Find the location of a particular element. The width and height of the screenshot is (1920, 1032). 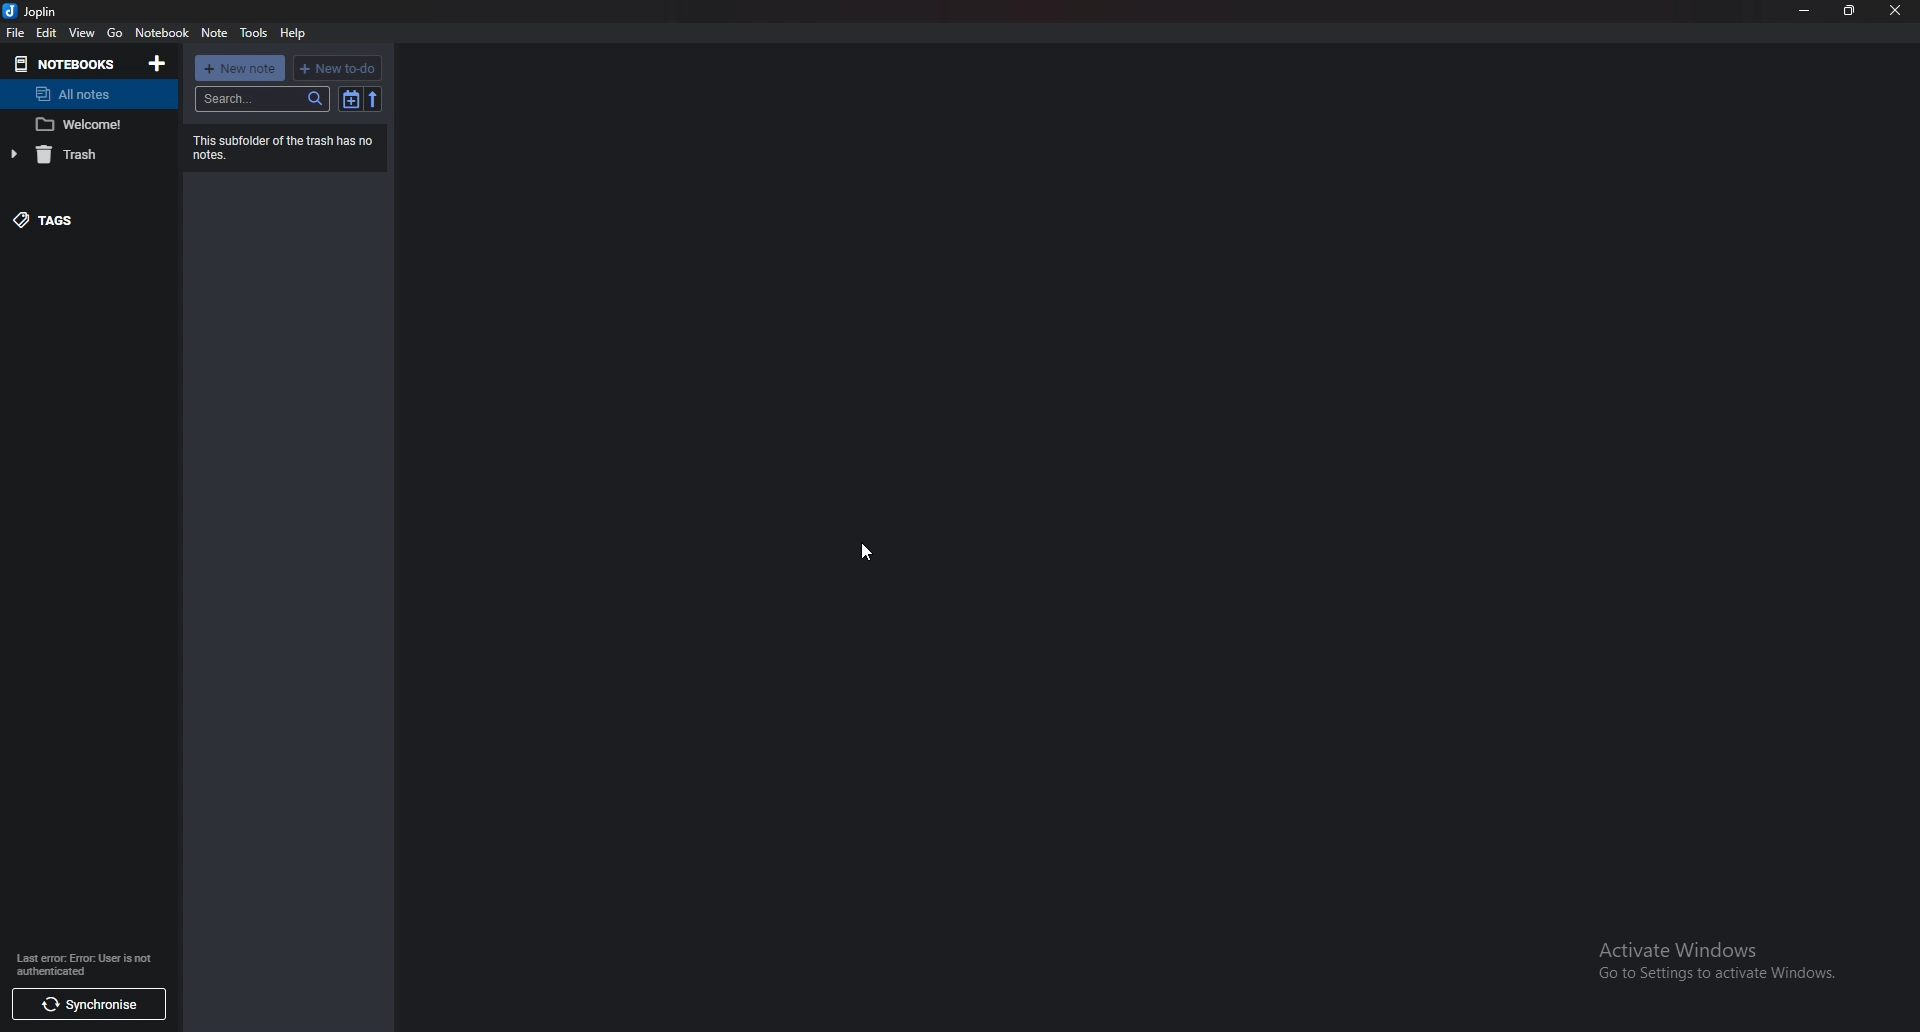

Notebook is located at coordinates (163, 33).